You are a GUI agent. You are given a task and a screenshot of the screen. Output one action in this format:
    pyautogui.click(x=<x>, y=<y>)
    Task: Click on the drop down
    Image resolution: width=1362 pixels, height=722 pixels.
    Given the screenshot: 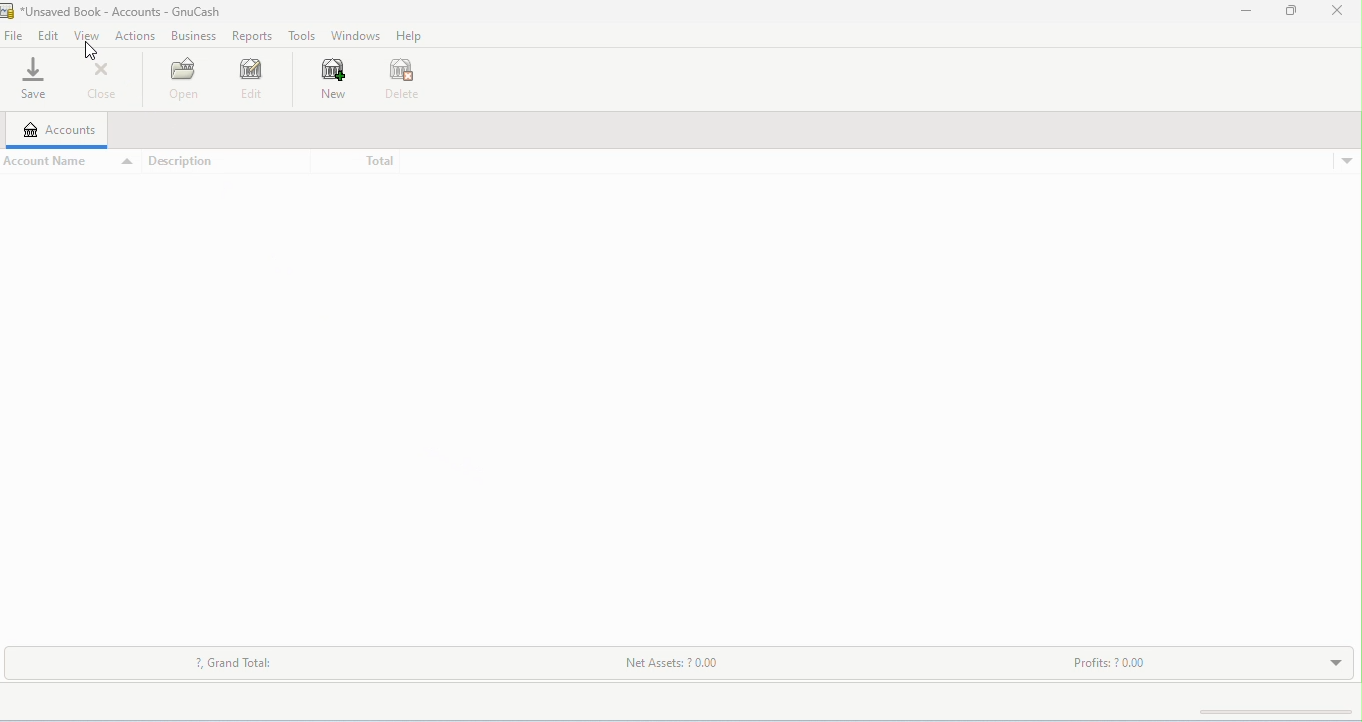 What is the action you would take?
    pyautogui.click(x=1334, y=661)
    